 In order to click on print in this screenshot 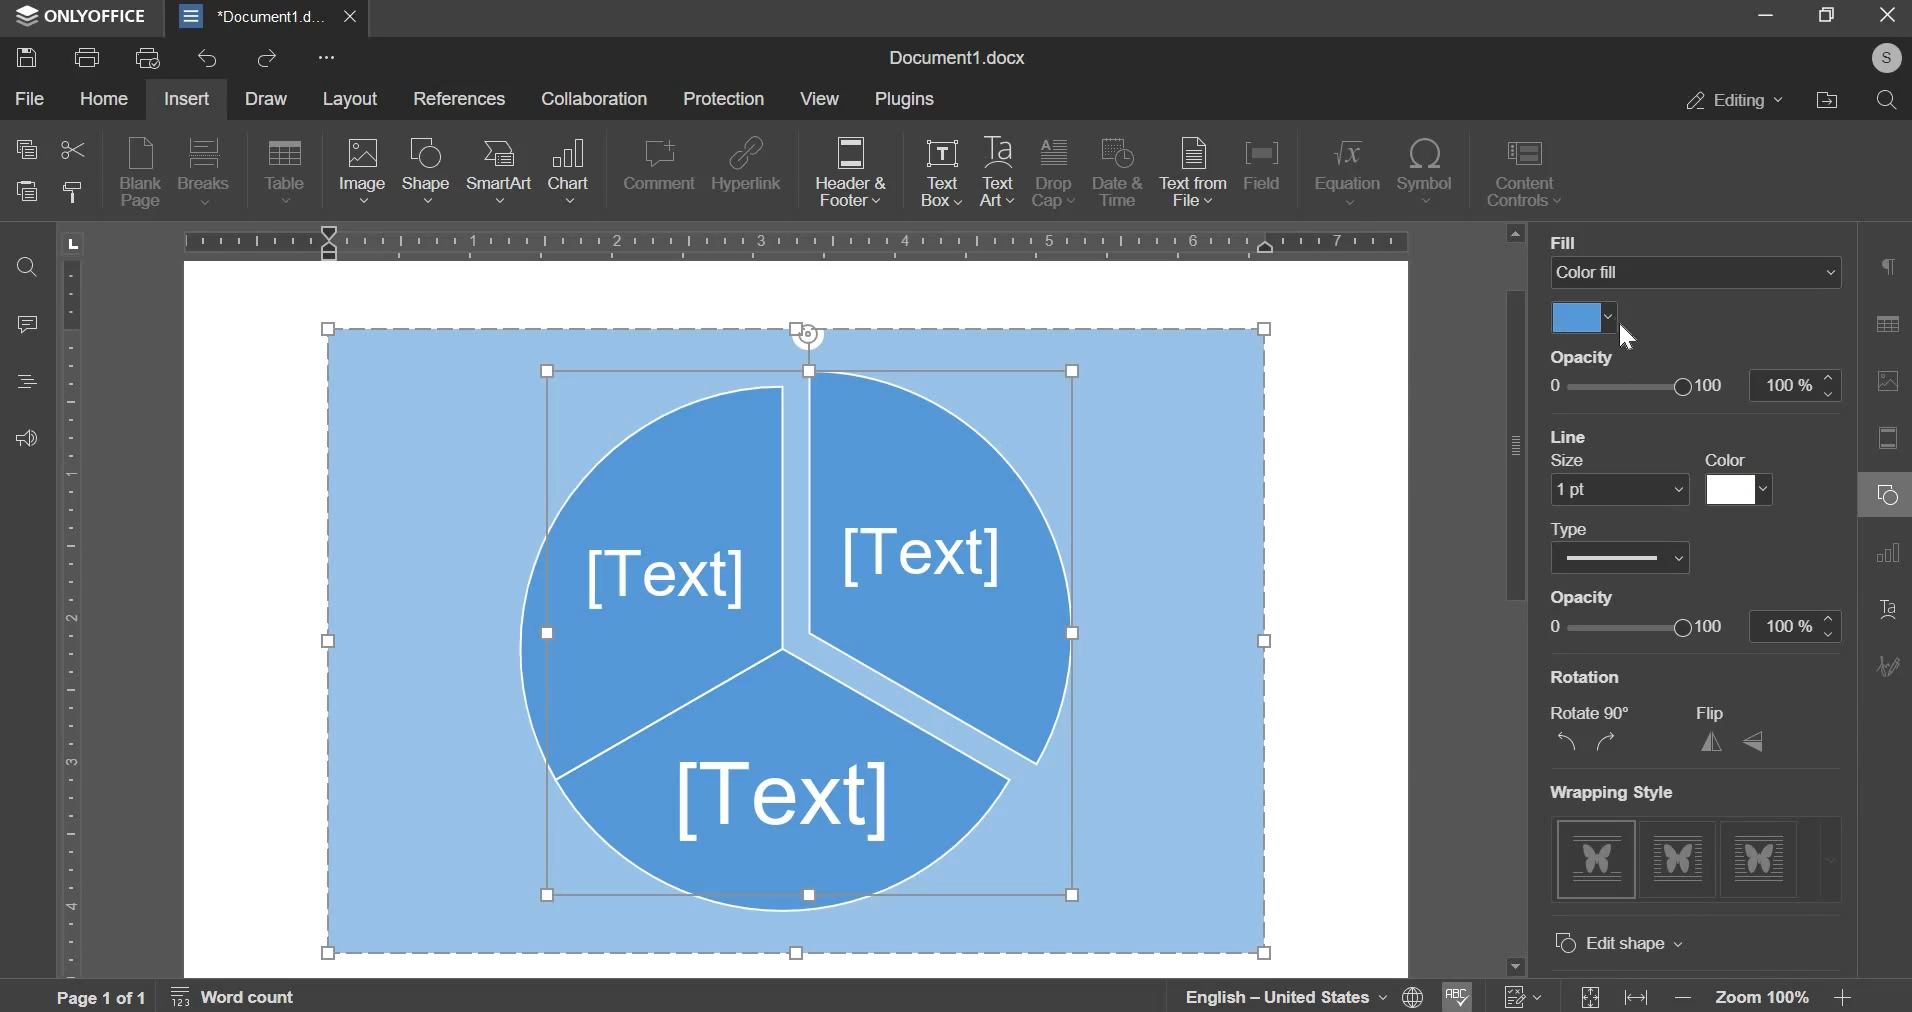, I will do `click(86, 56)`.